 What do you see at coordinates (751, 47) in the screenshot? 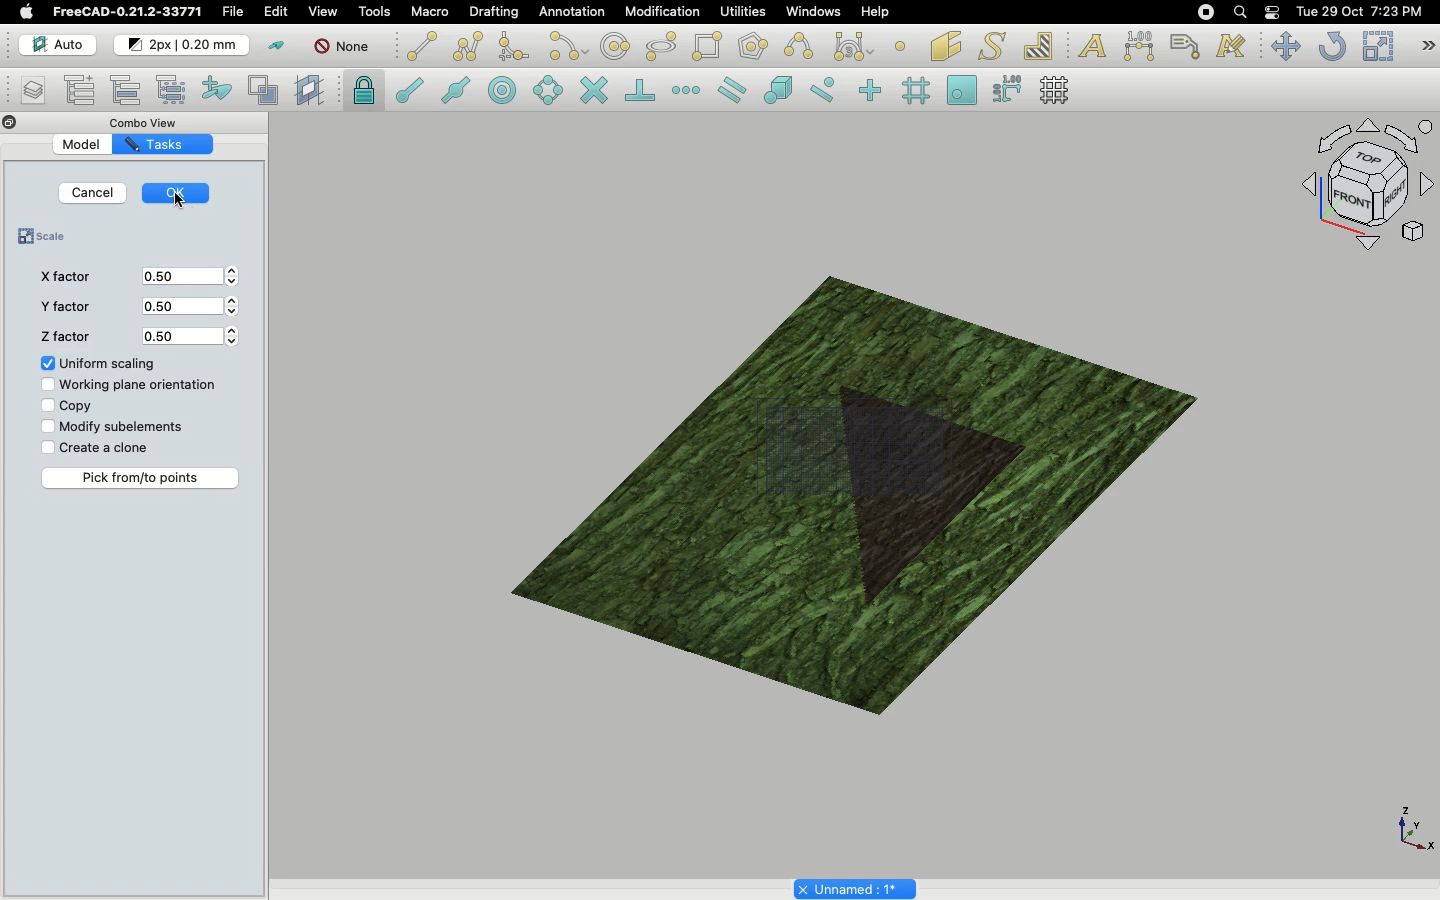
I see `Polygon` at bounding box center [751, 47].